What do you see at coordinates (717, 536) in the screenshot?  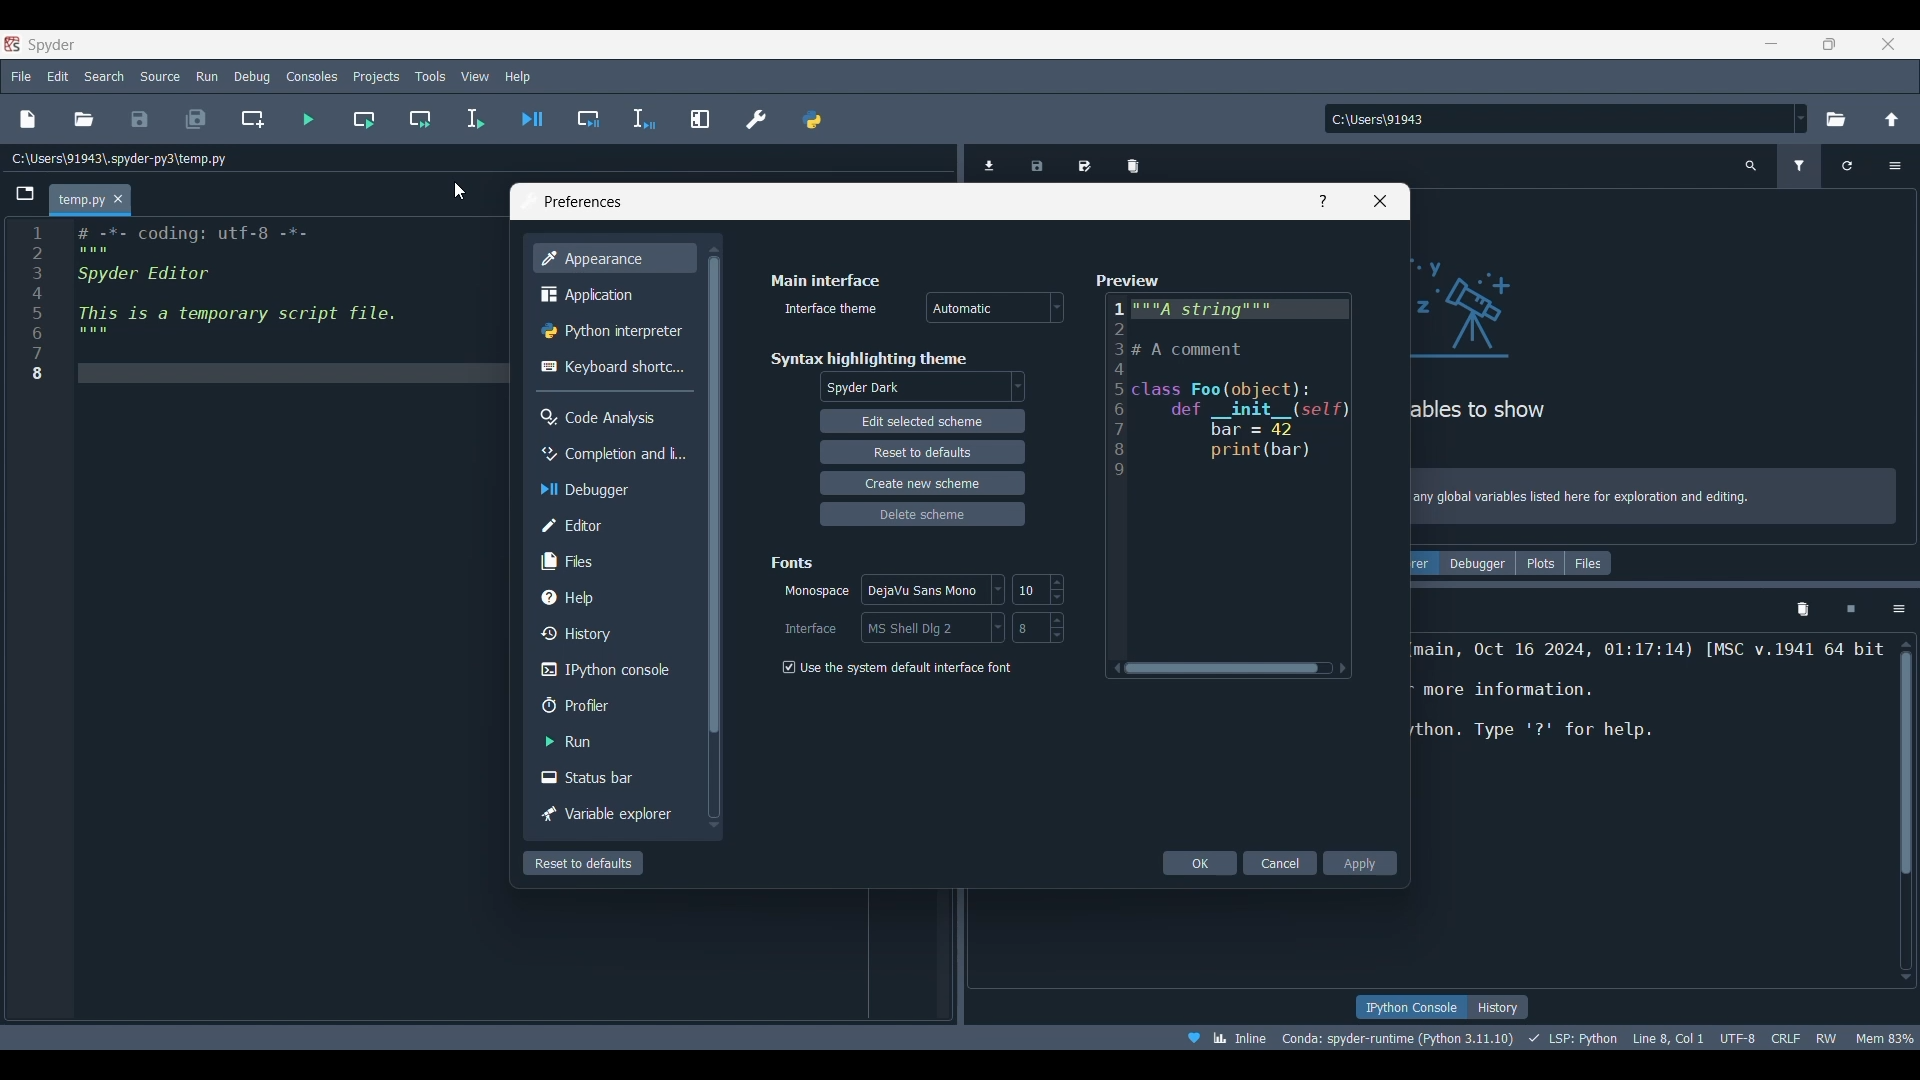 I see `scrollbar` at bounding box center [717, 536].